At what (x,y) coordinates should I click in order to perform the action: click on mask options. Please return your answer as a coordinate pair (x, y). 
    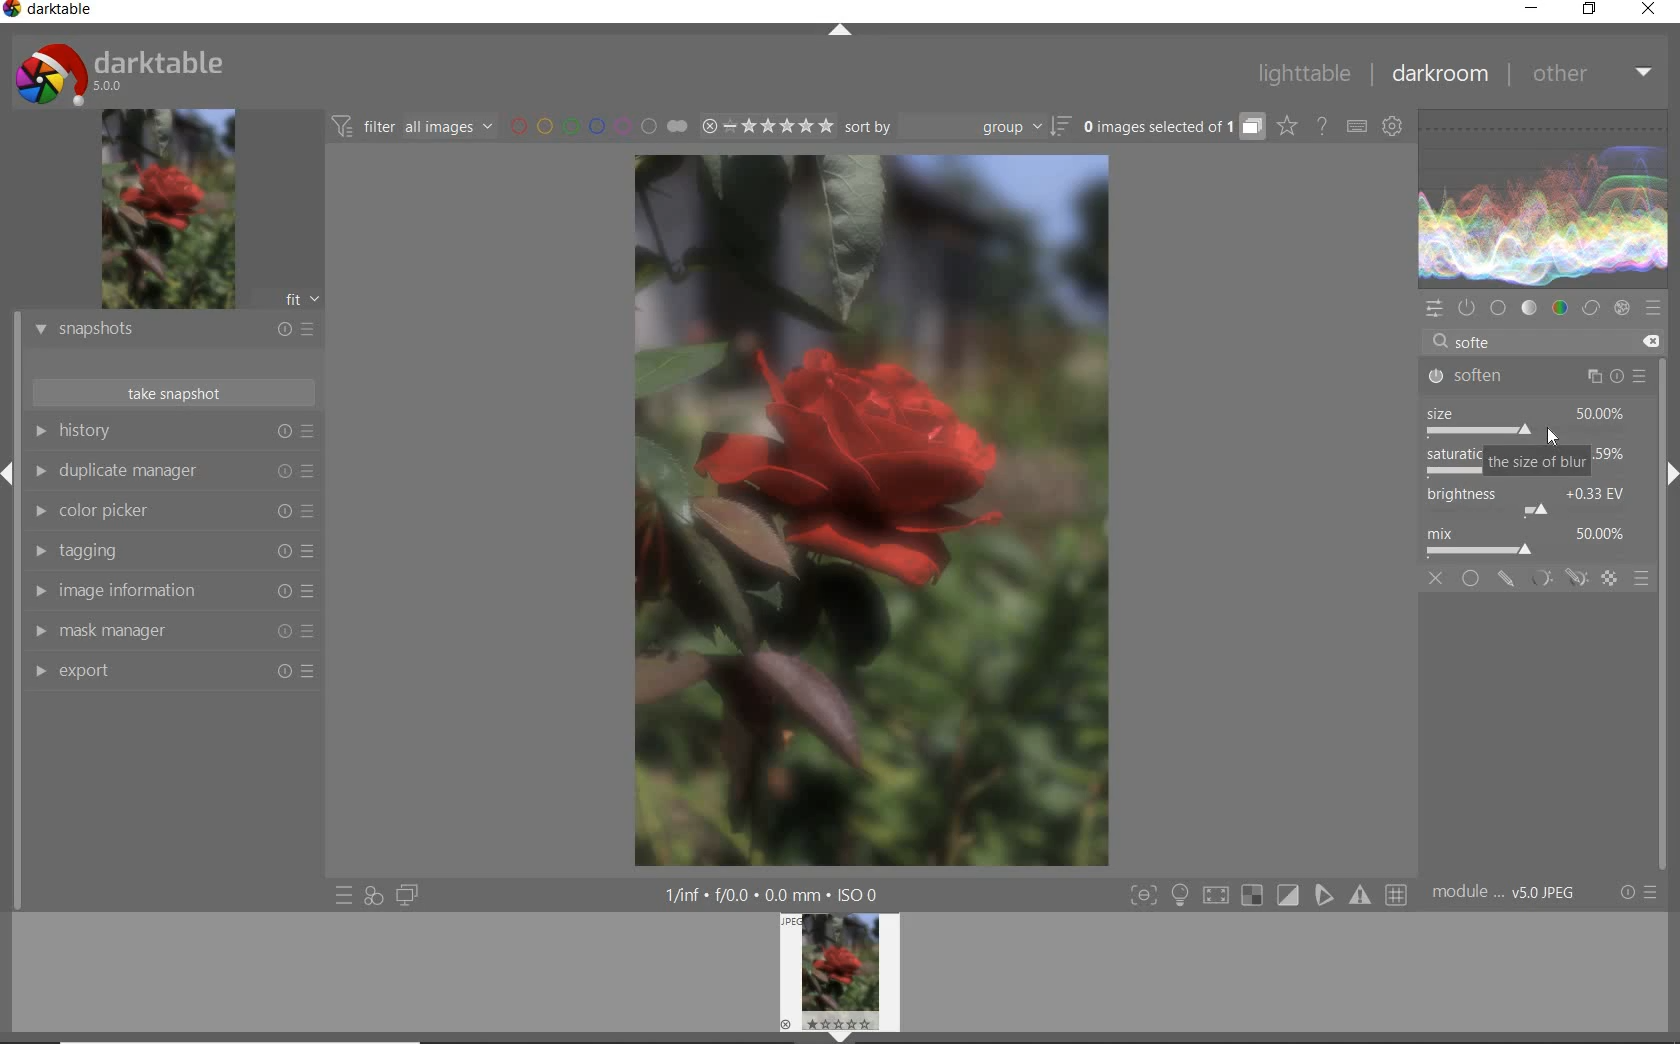
    Looking at the image, I should click on (1555, 579).